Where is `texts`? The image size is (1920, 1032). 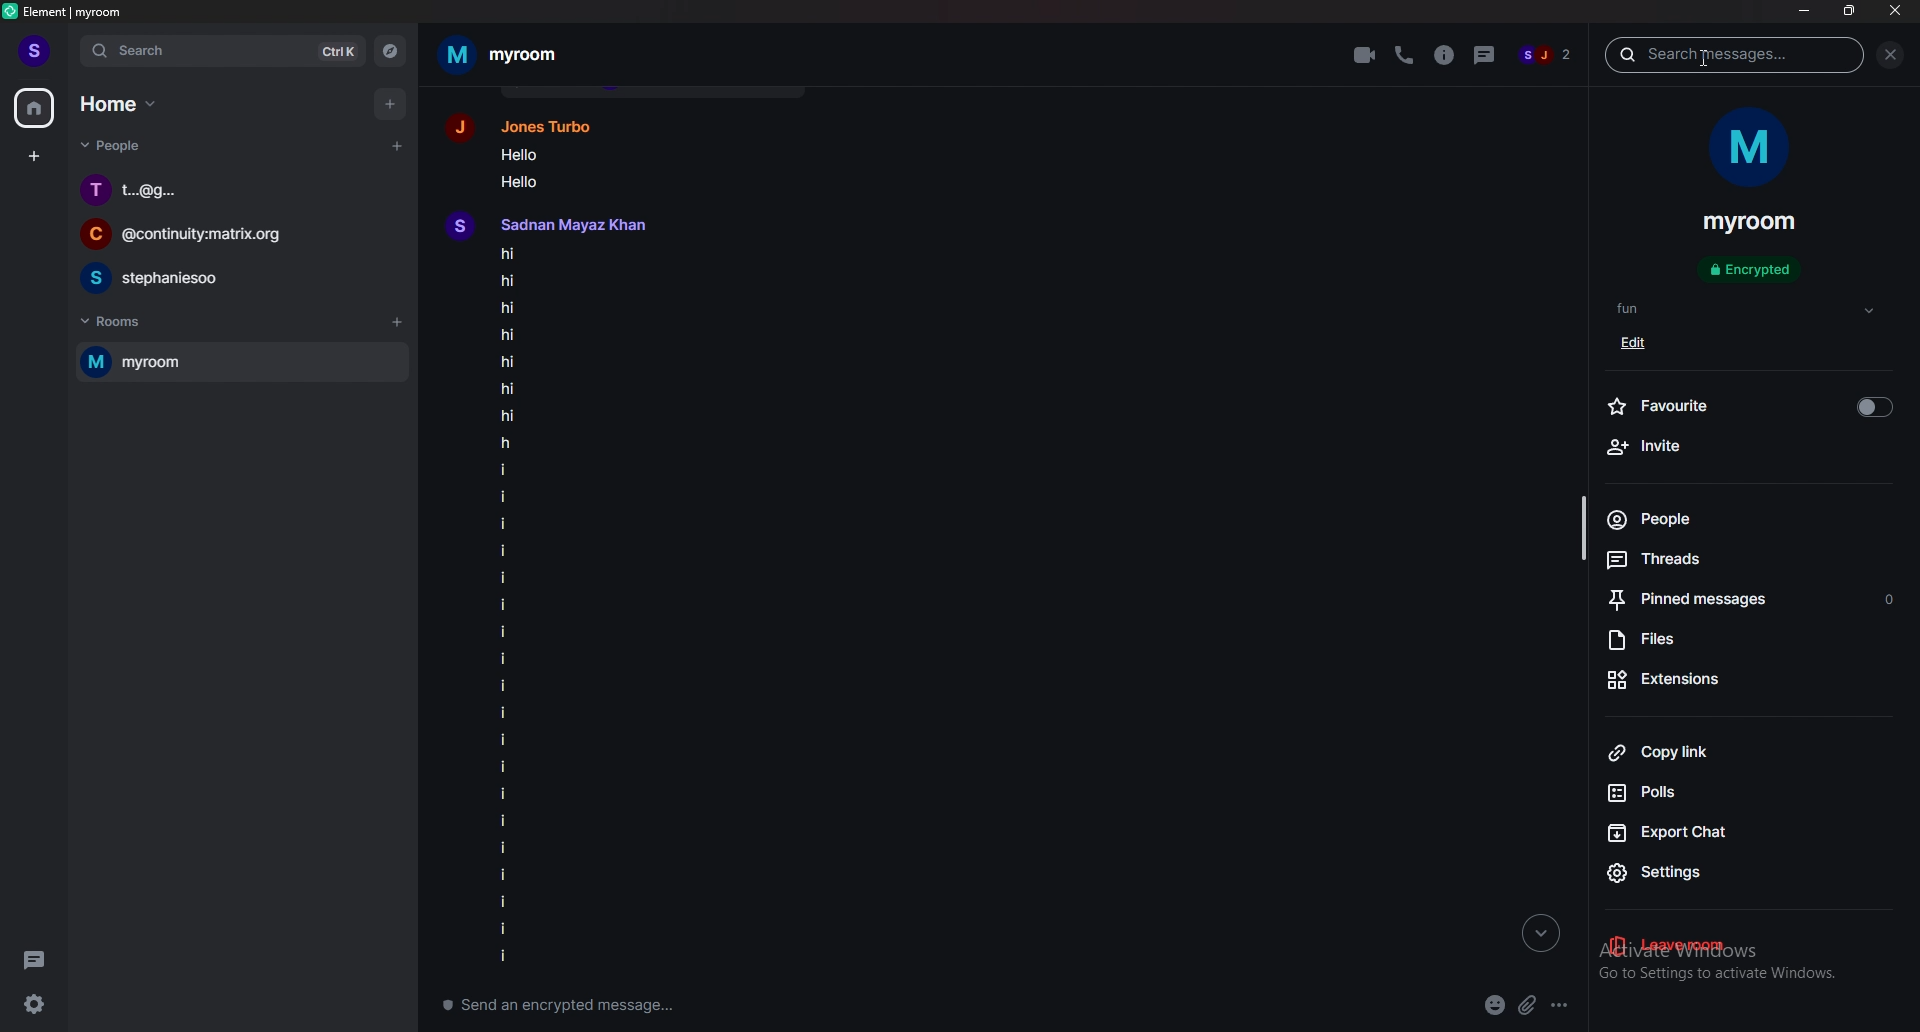 texts is located at coordinates (577, 605).